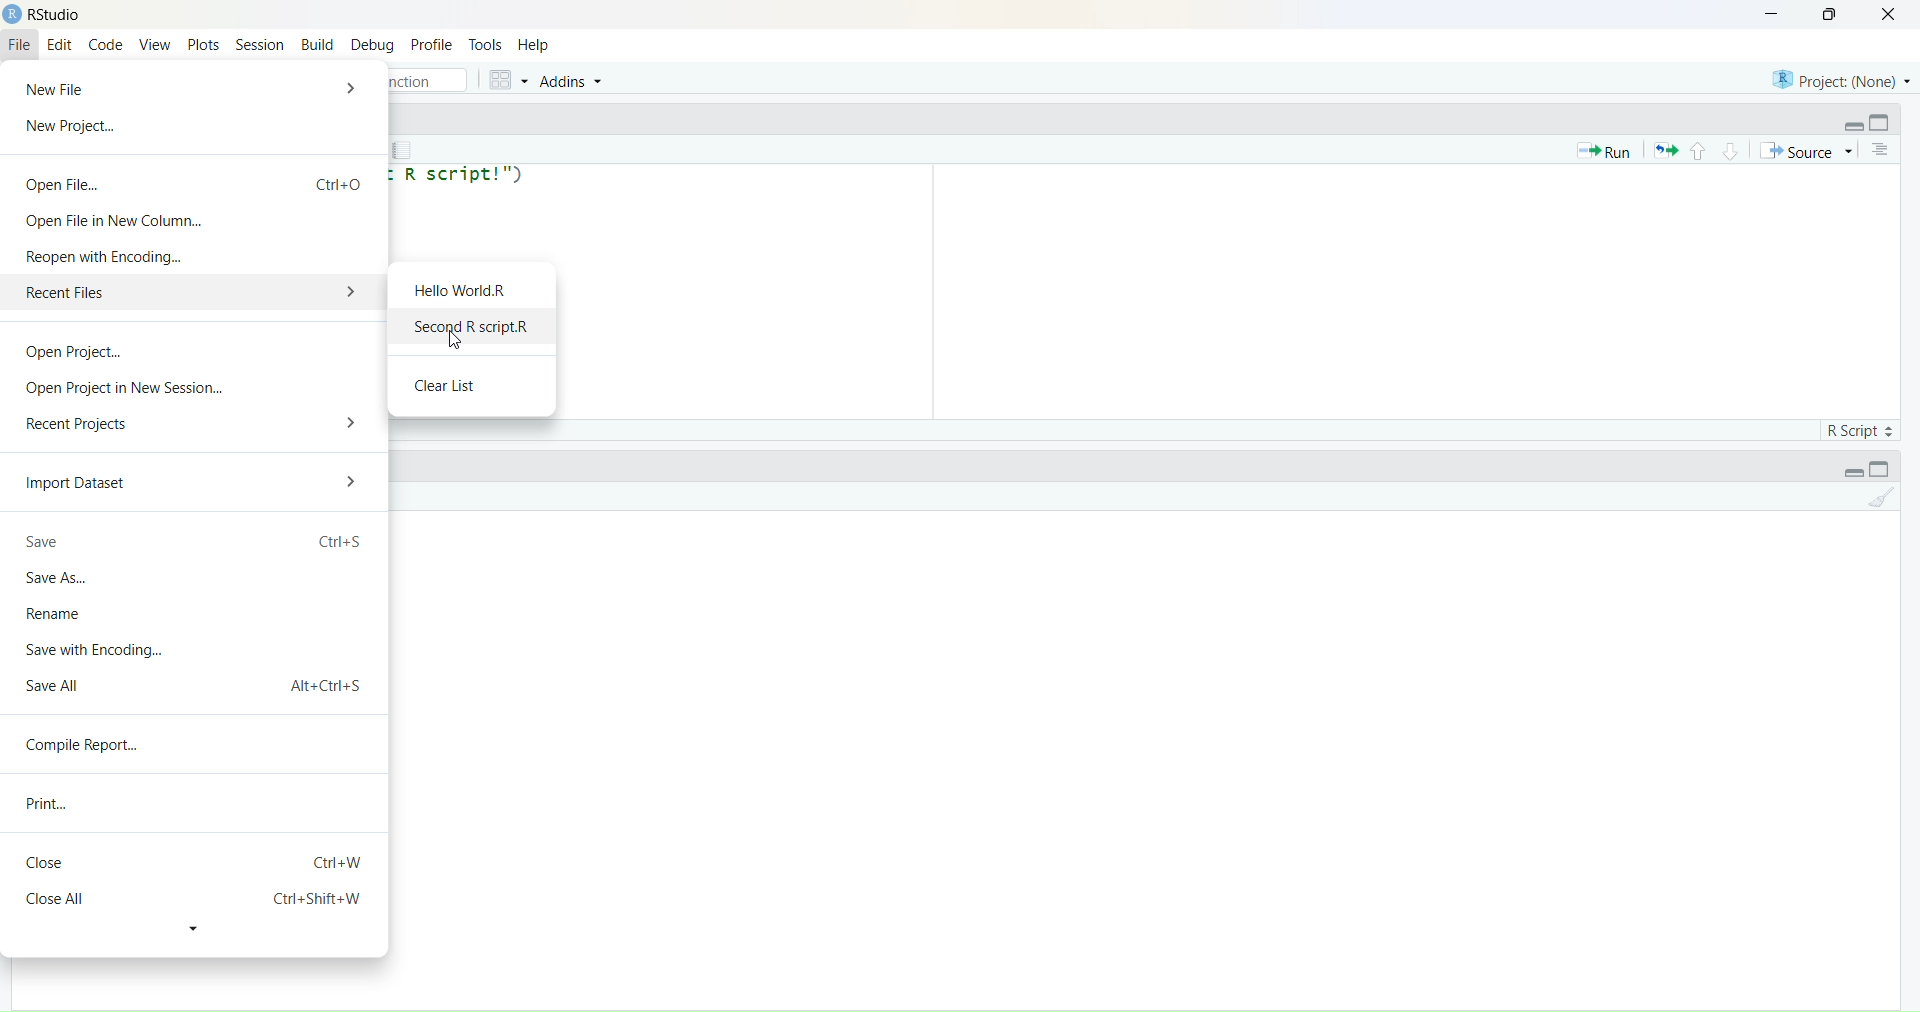 The height and width of the screenshot is (1012, 1920). I want to click on Clear List, so click(459, 383).